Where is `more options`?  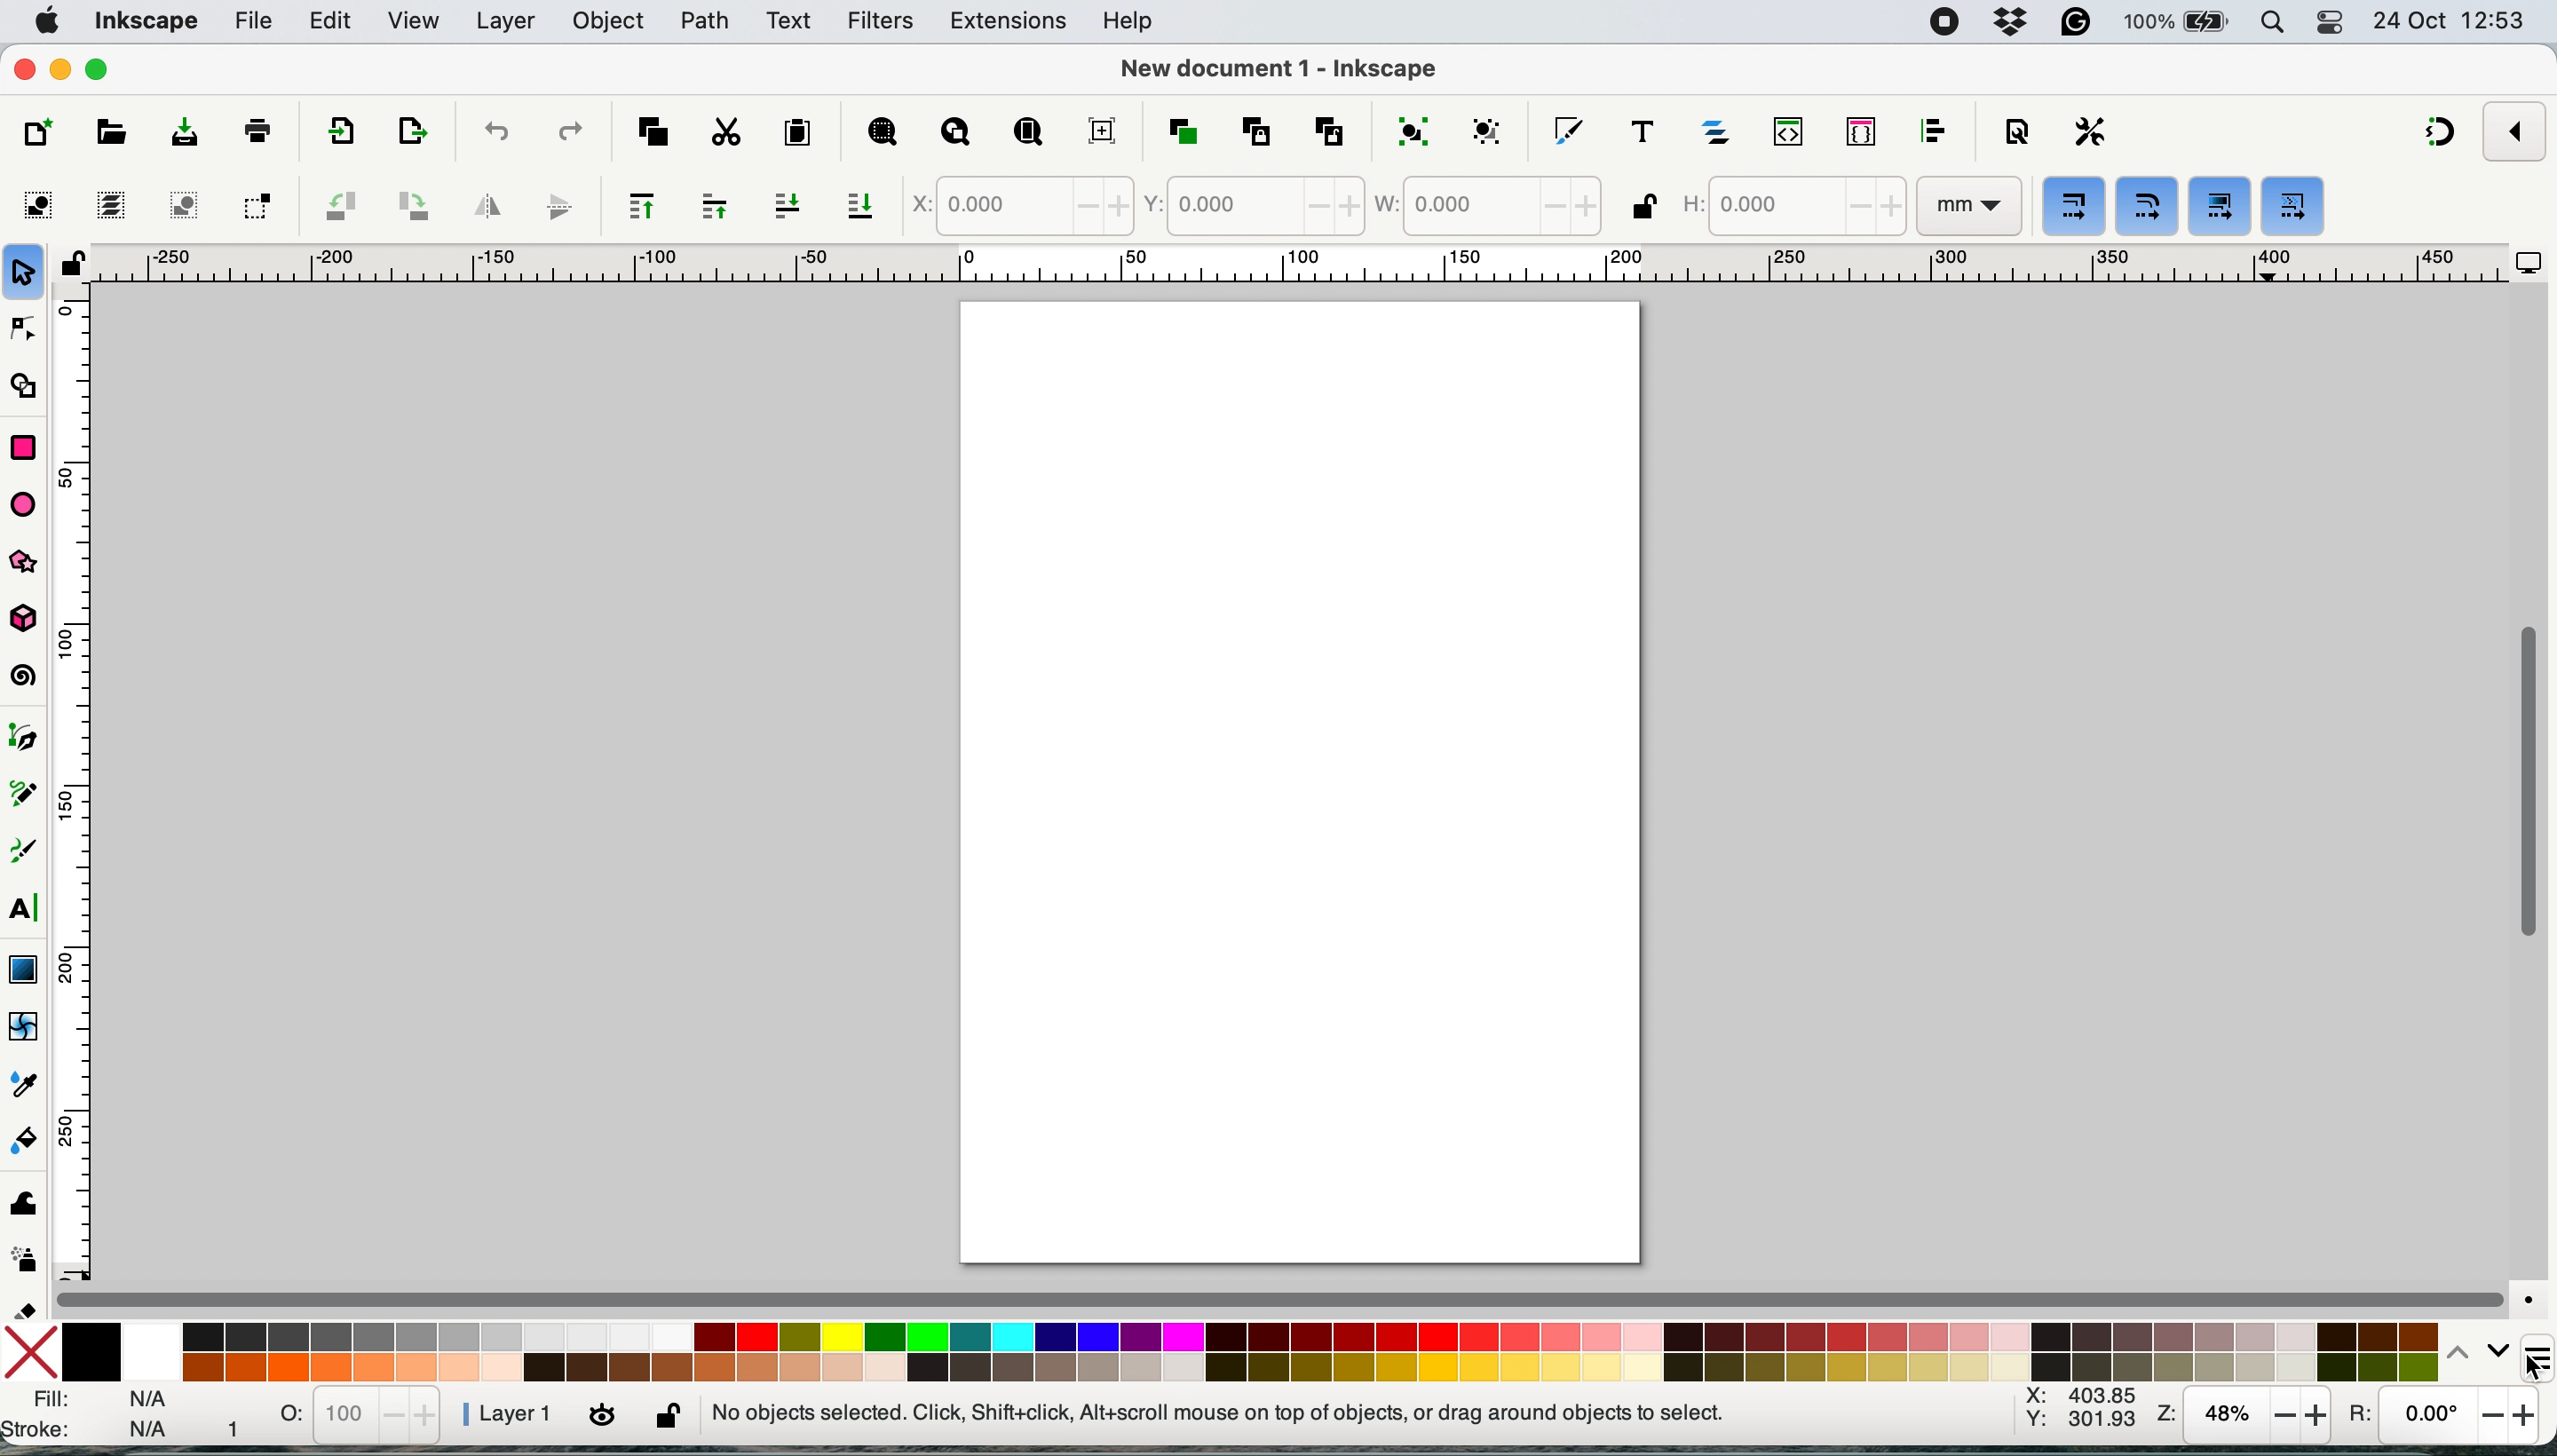
more options is located at coordinates (2532, 1345).